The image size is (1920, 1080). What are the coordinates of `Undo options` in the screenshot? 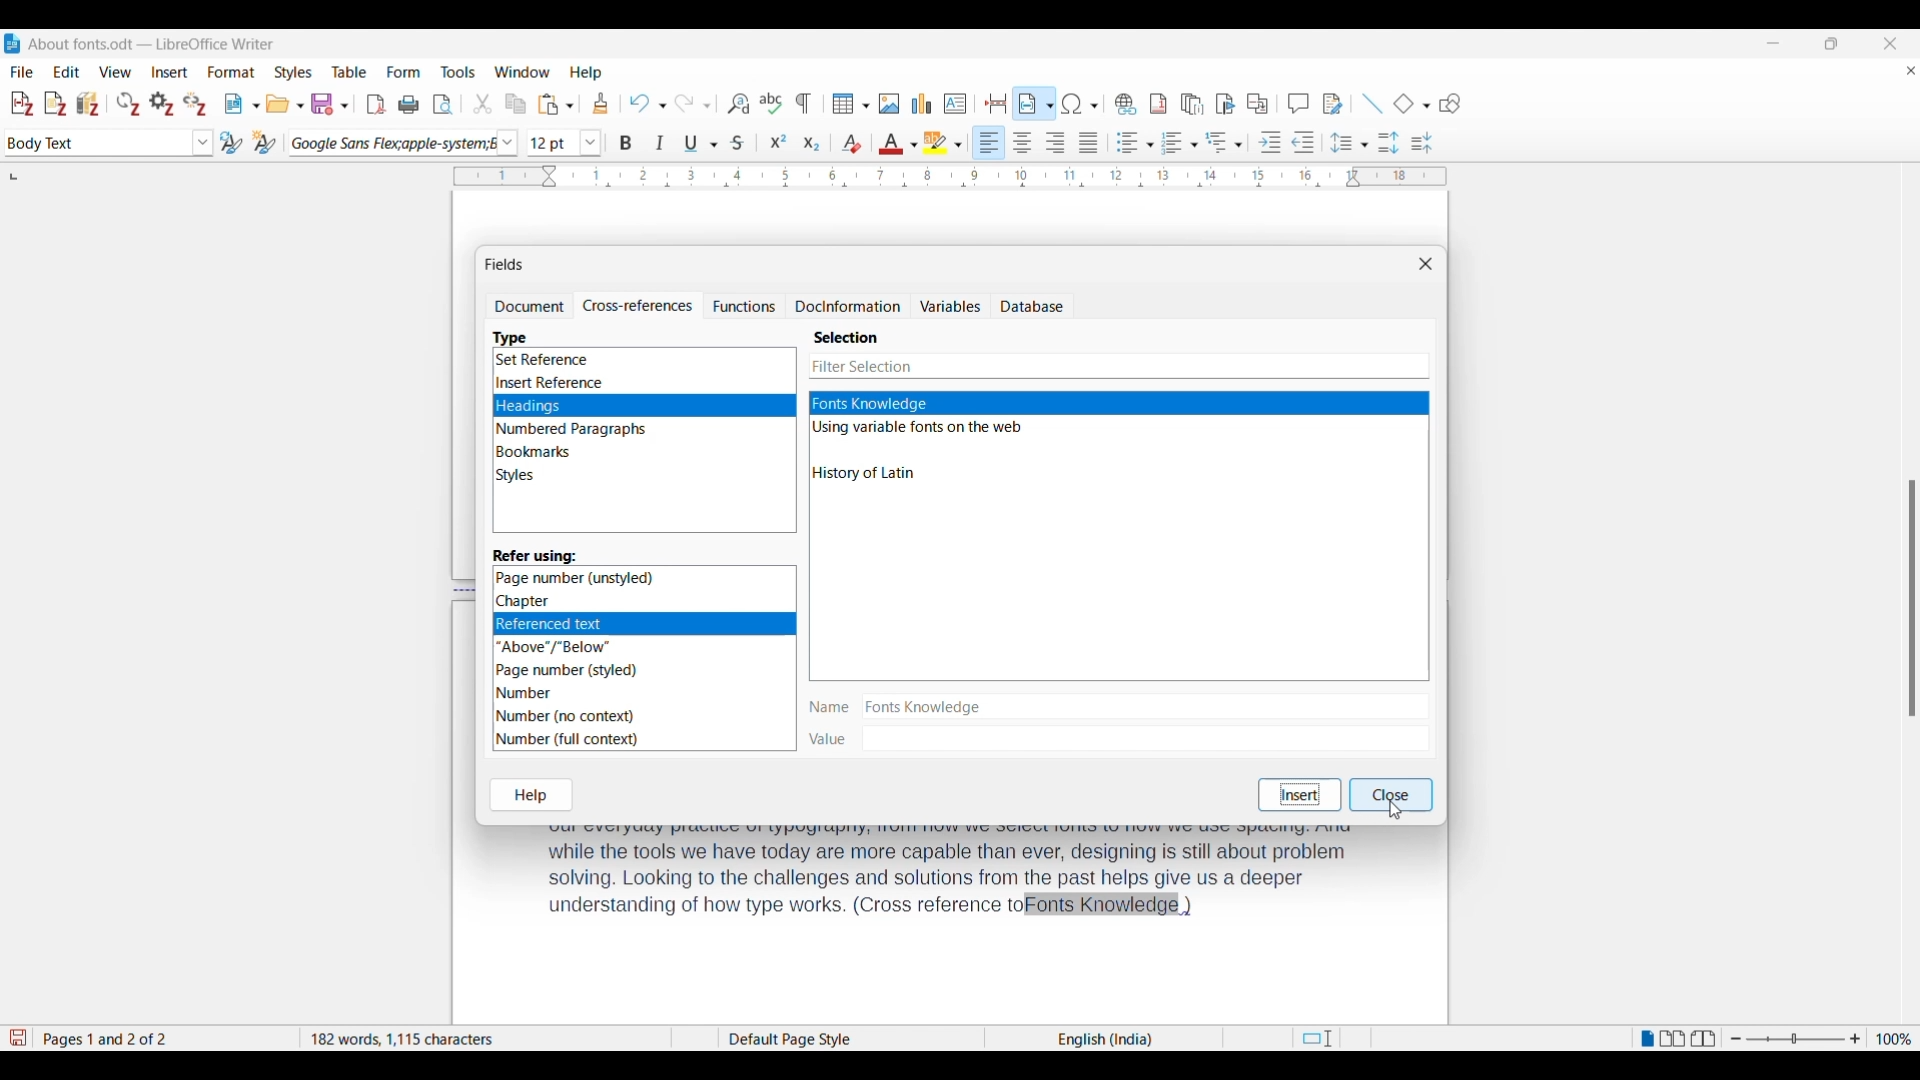 It's located at (647, 104).